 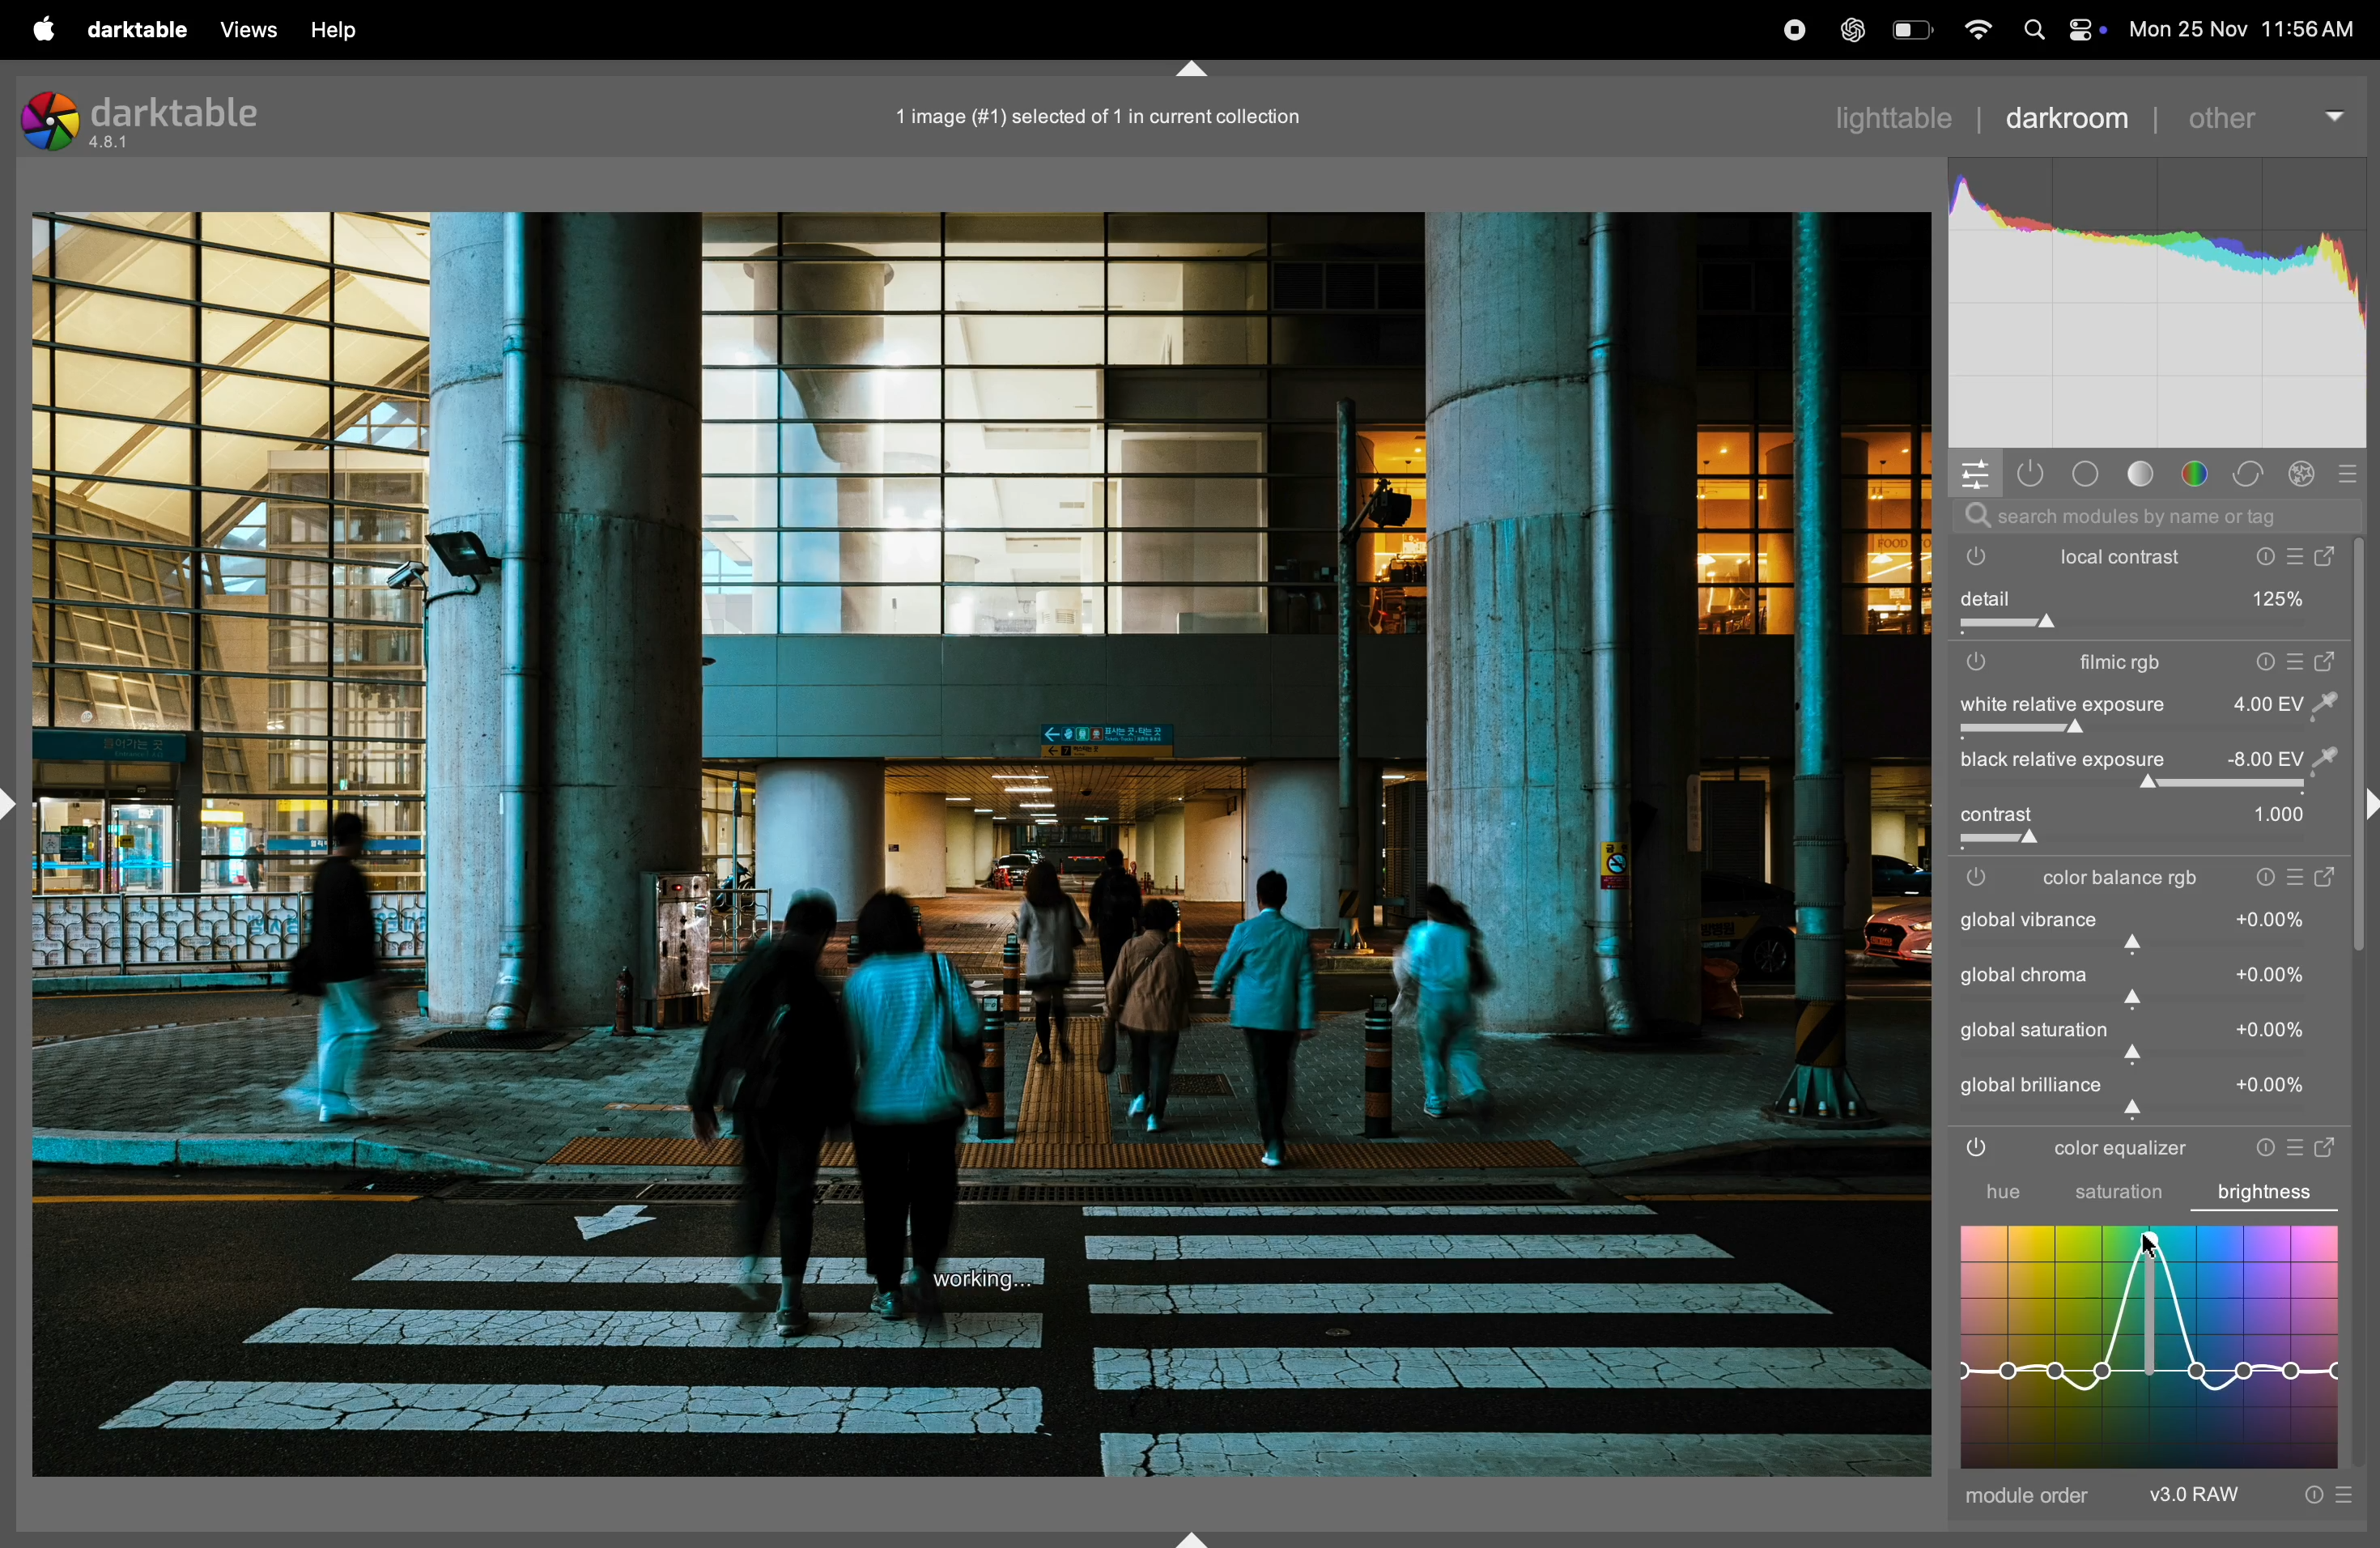 What do you see at coordinates (2329, 661) in the screenshot?
I see `open window` at bounding box center [2329, 661].